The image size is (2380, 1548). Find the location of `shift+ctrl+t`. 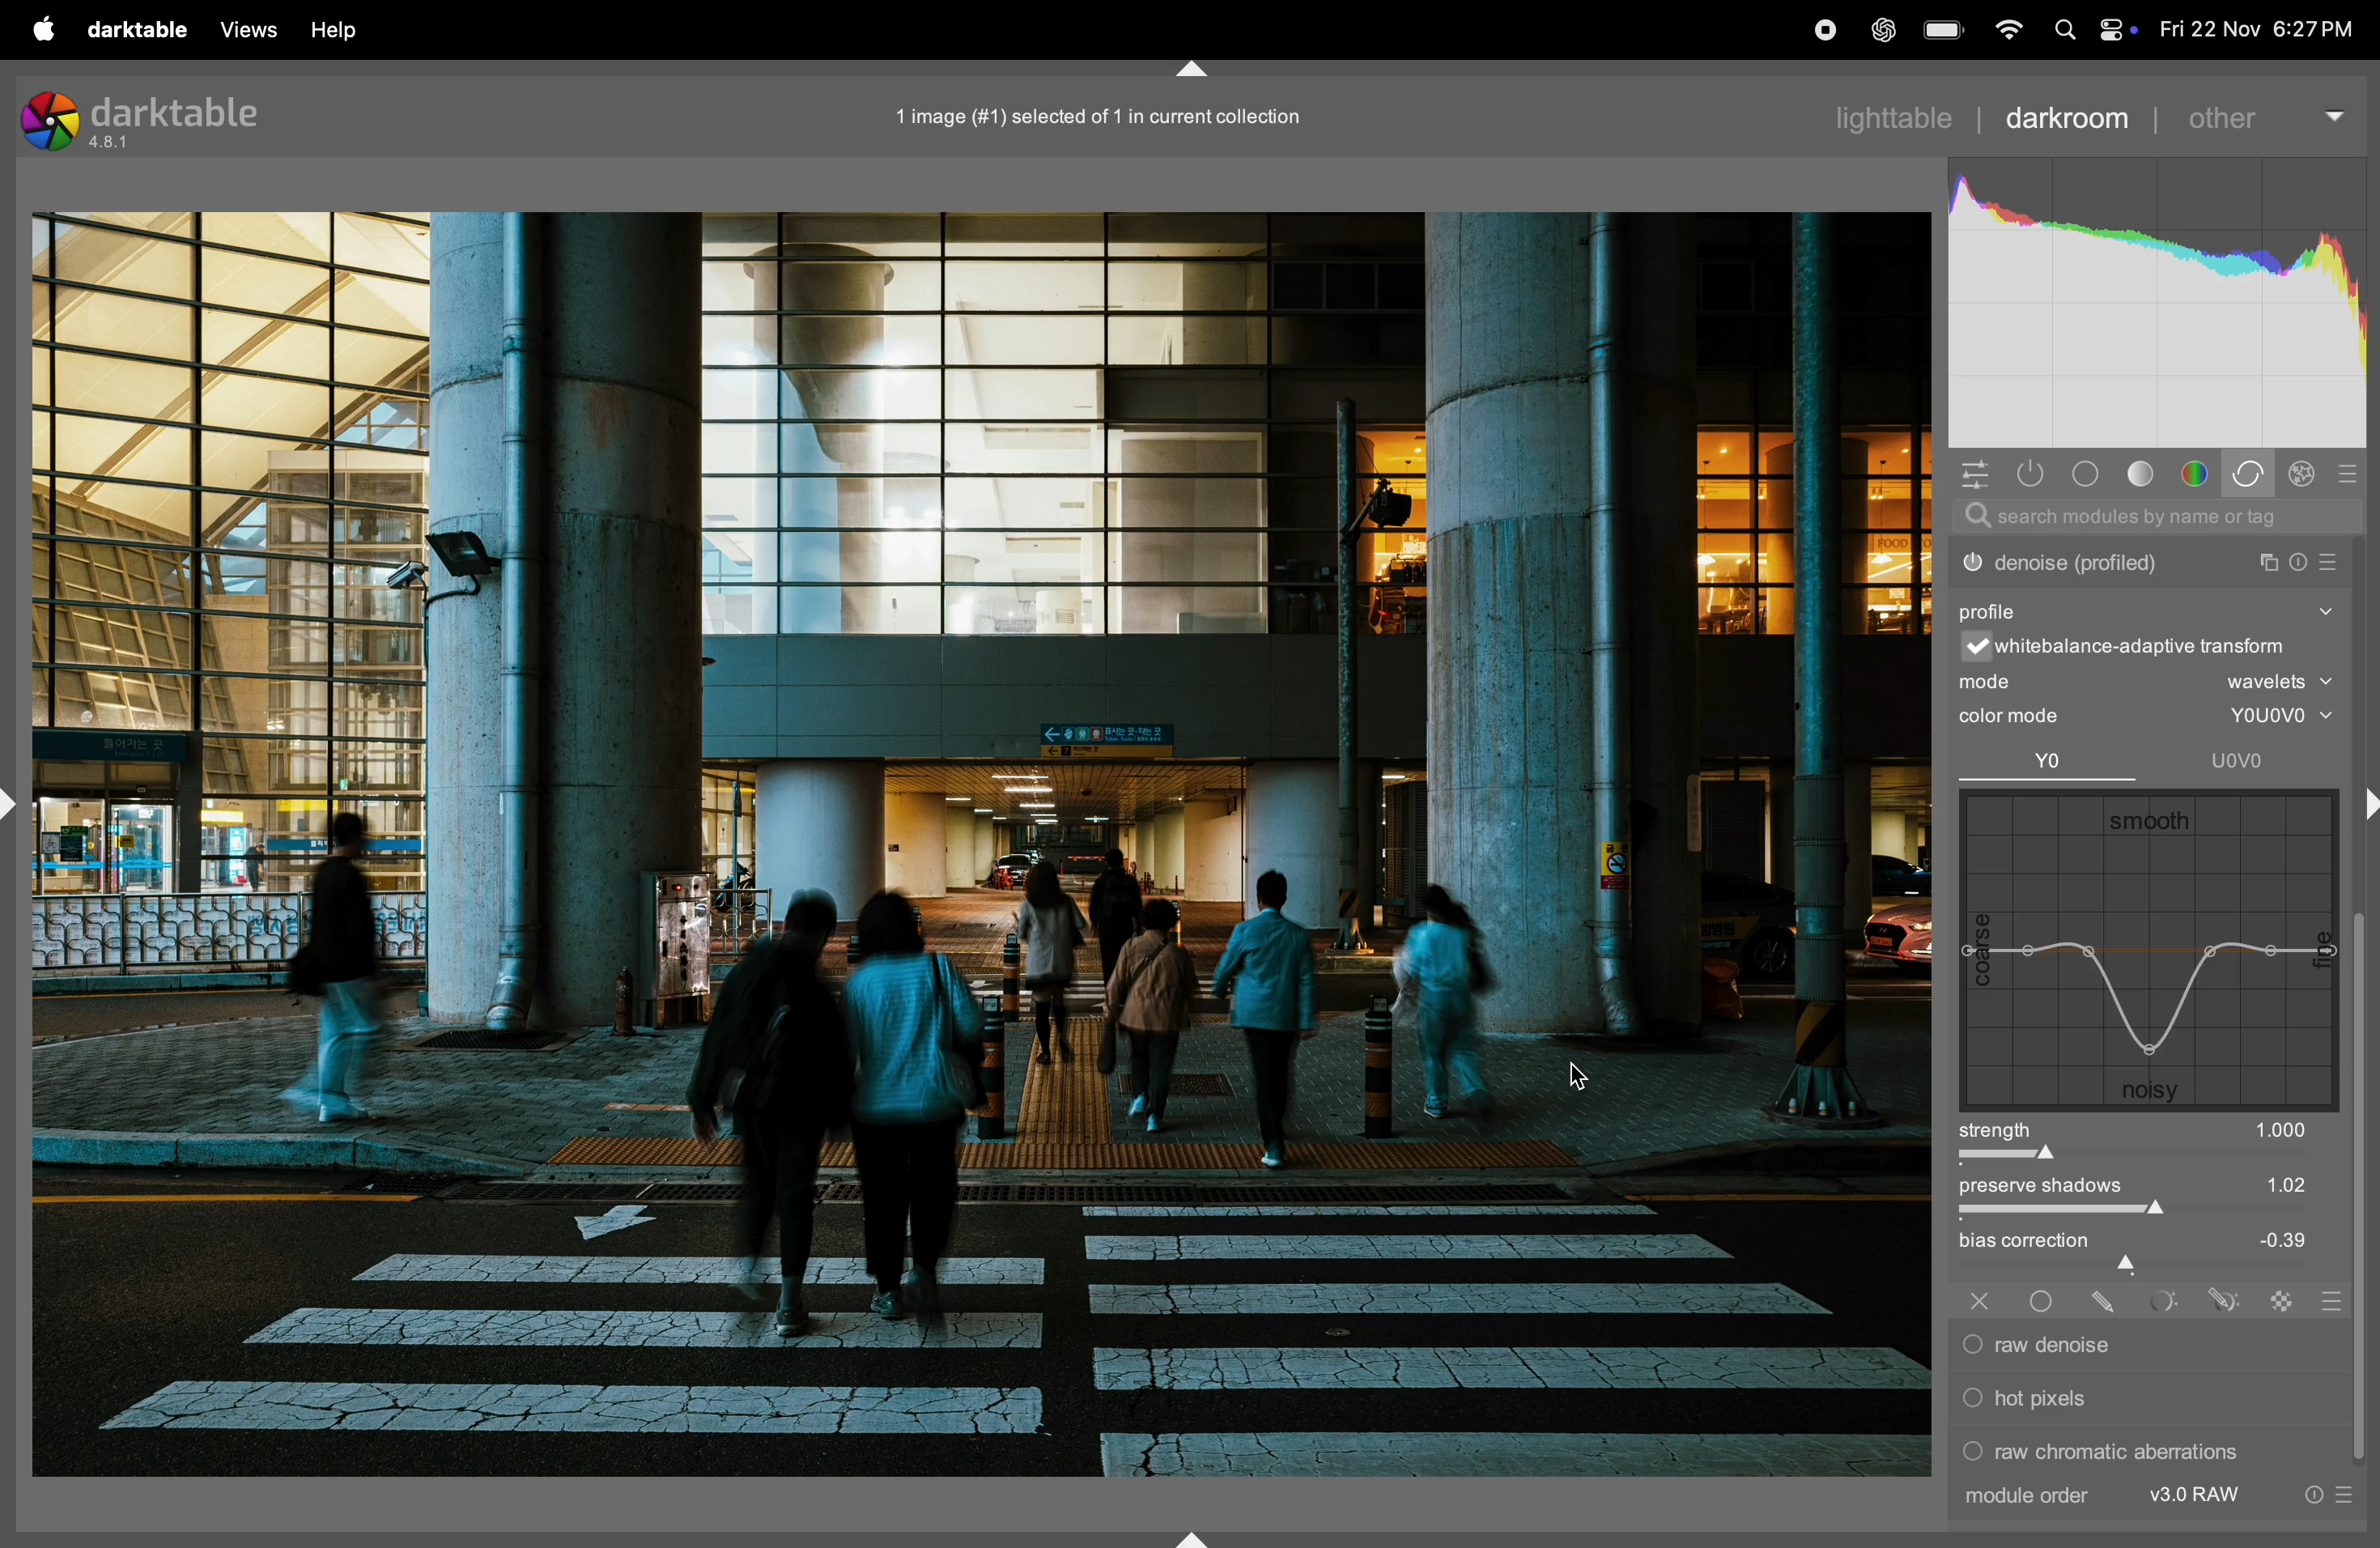

shift+ctrl+t is located at coordinates (1191, 69).